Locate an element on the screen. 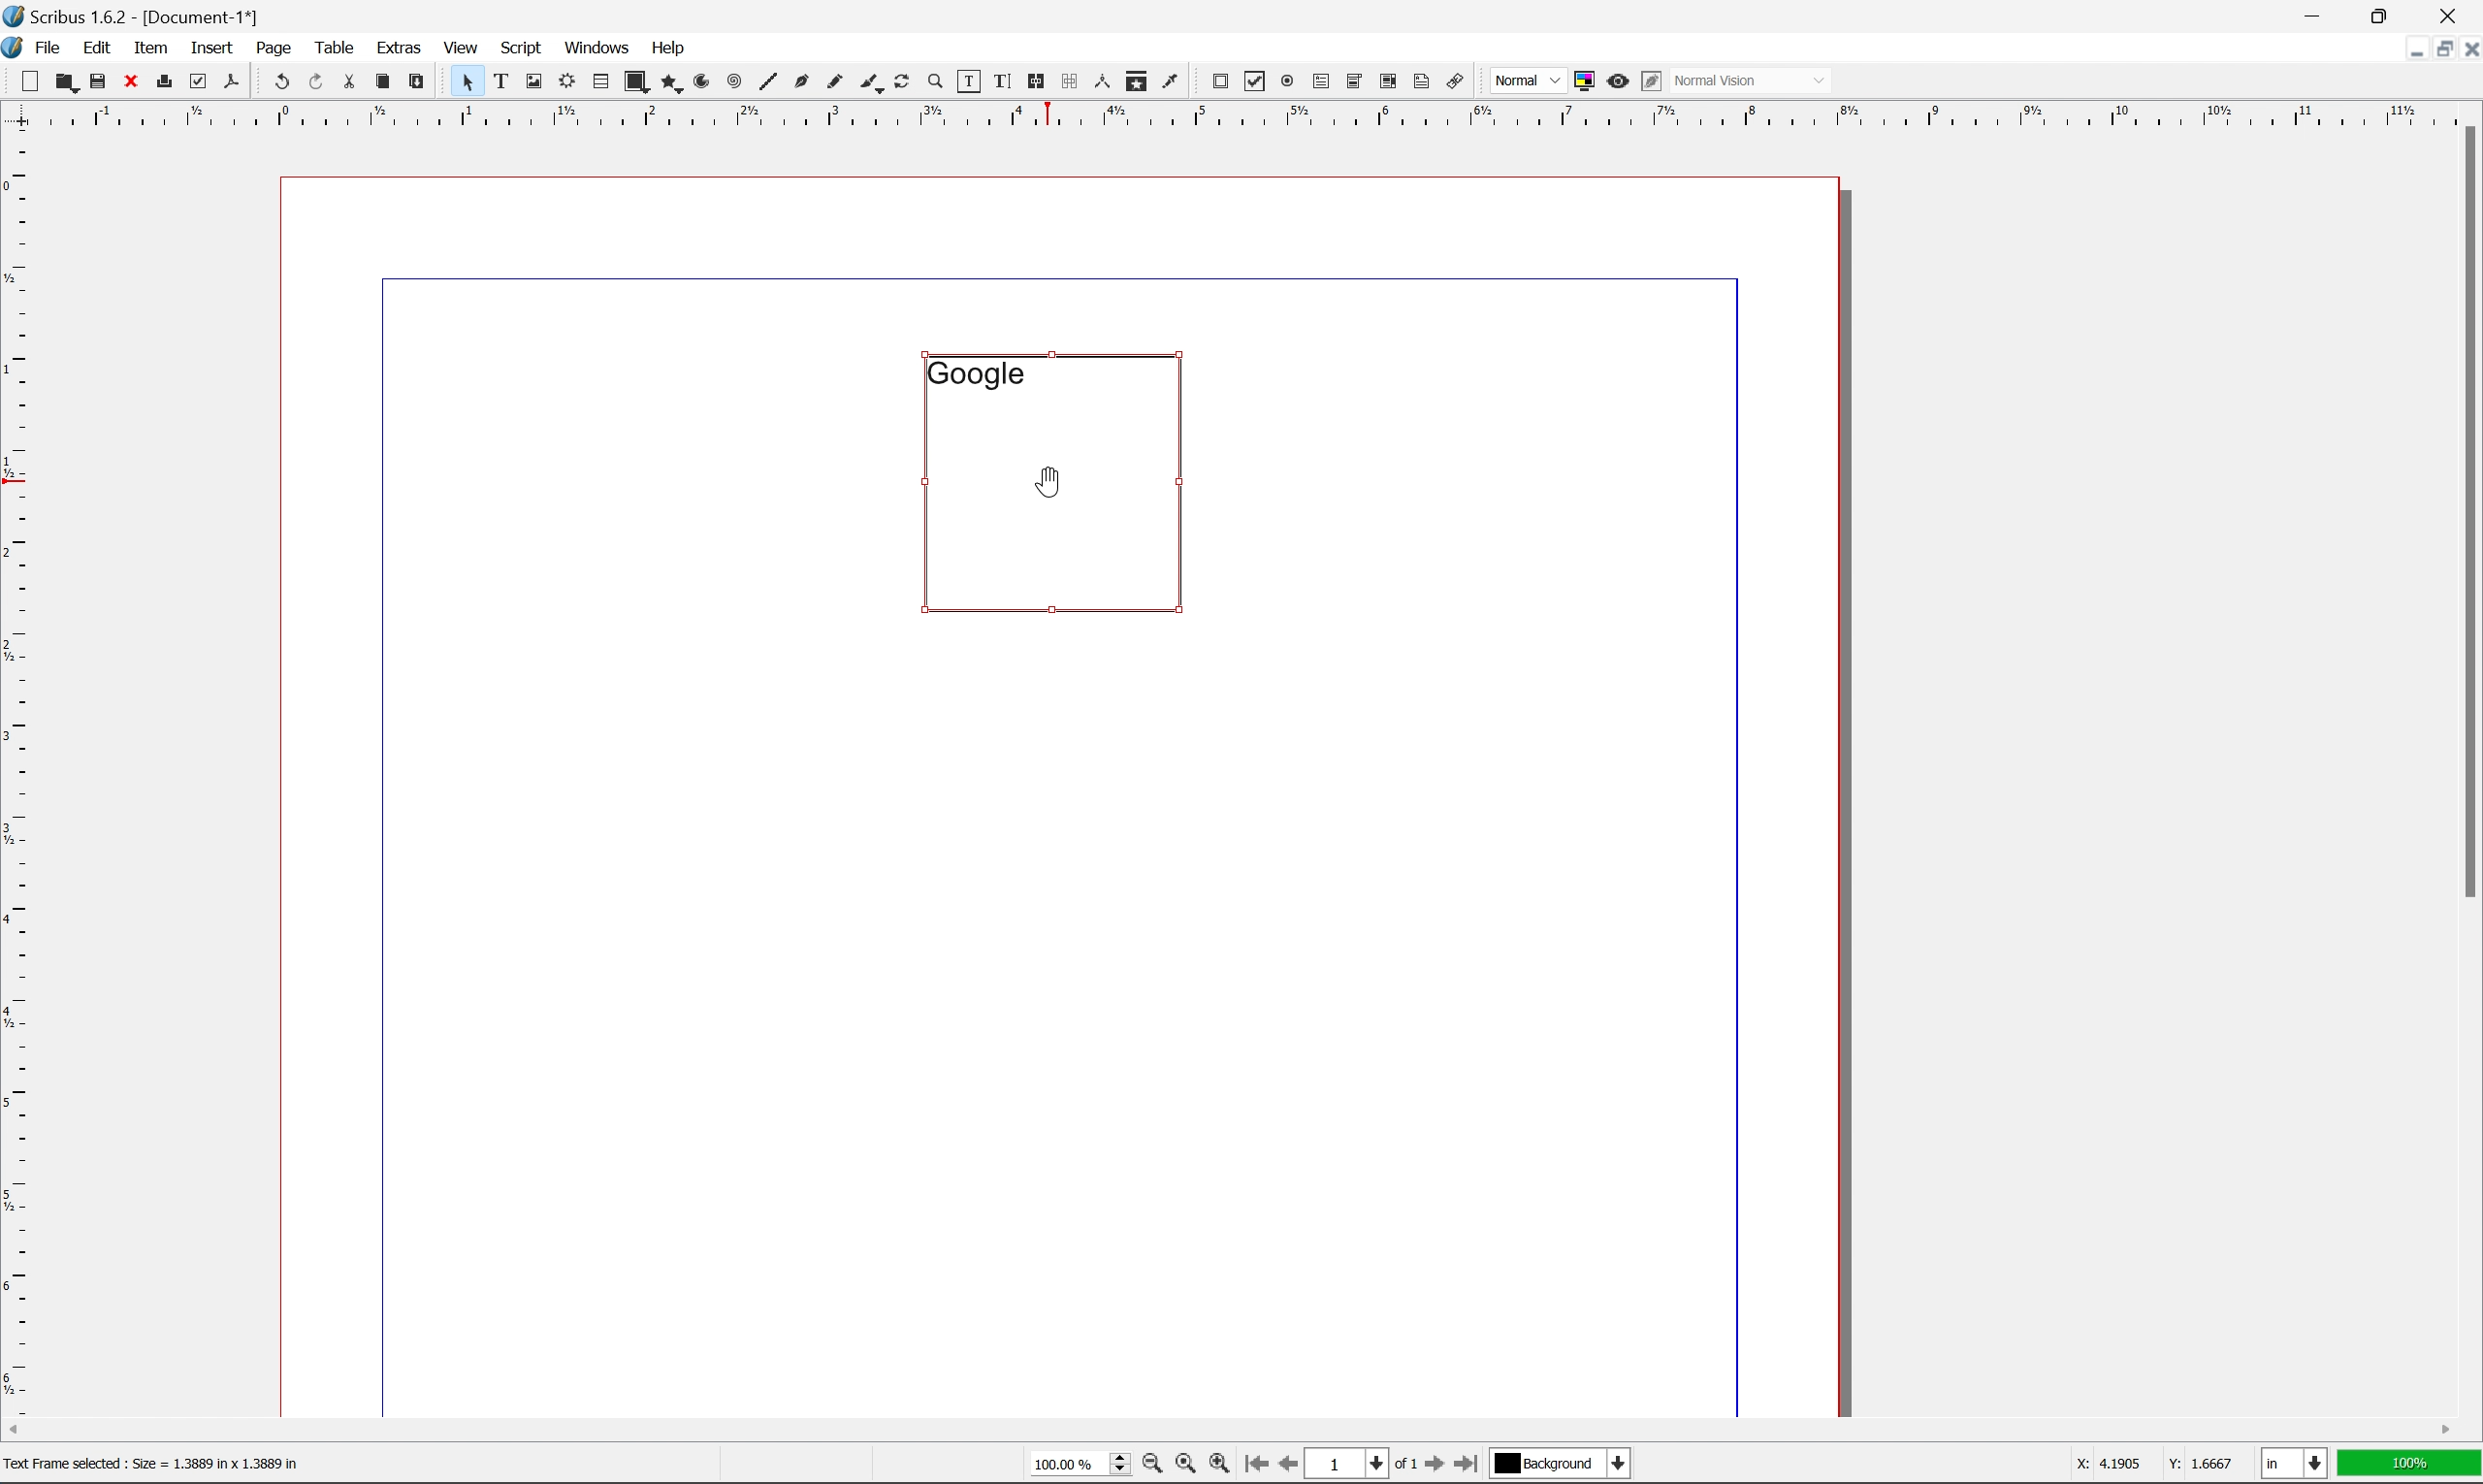  windows is located at coordinates (600, 46).